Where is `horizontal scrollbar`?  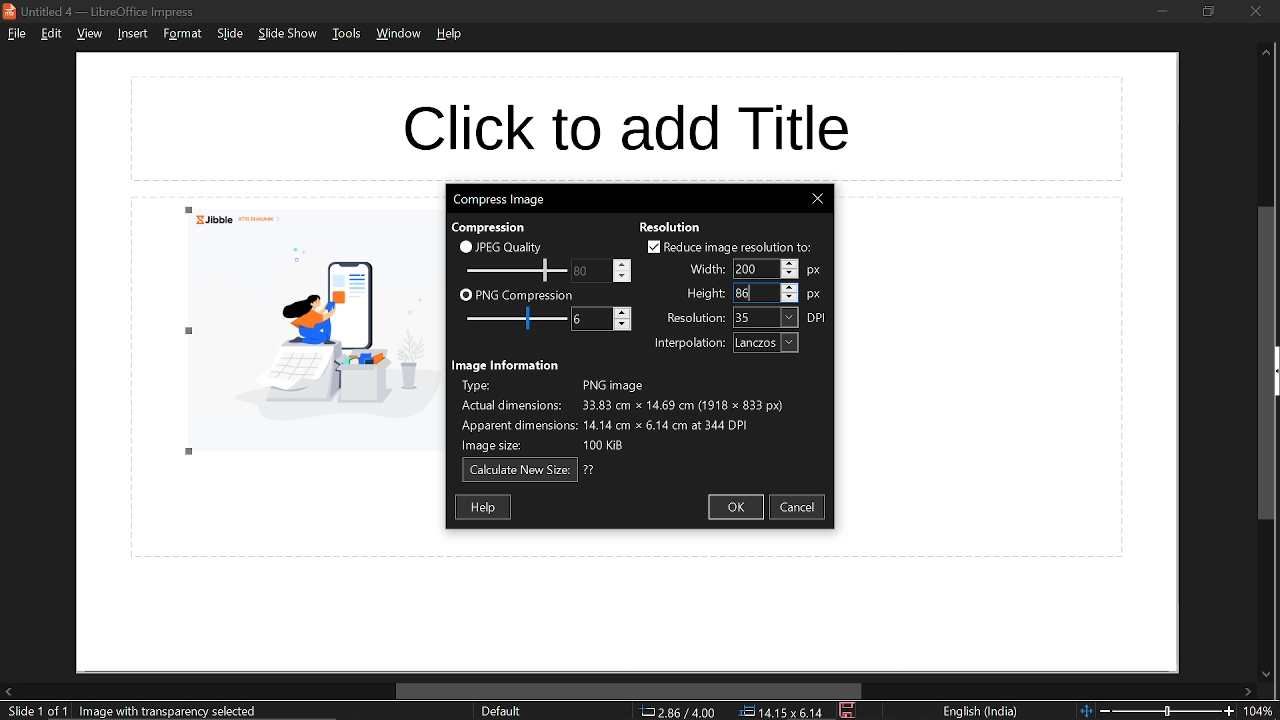
horizontal scrollbar is located at coordinates (630, 691).